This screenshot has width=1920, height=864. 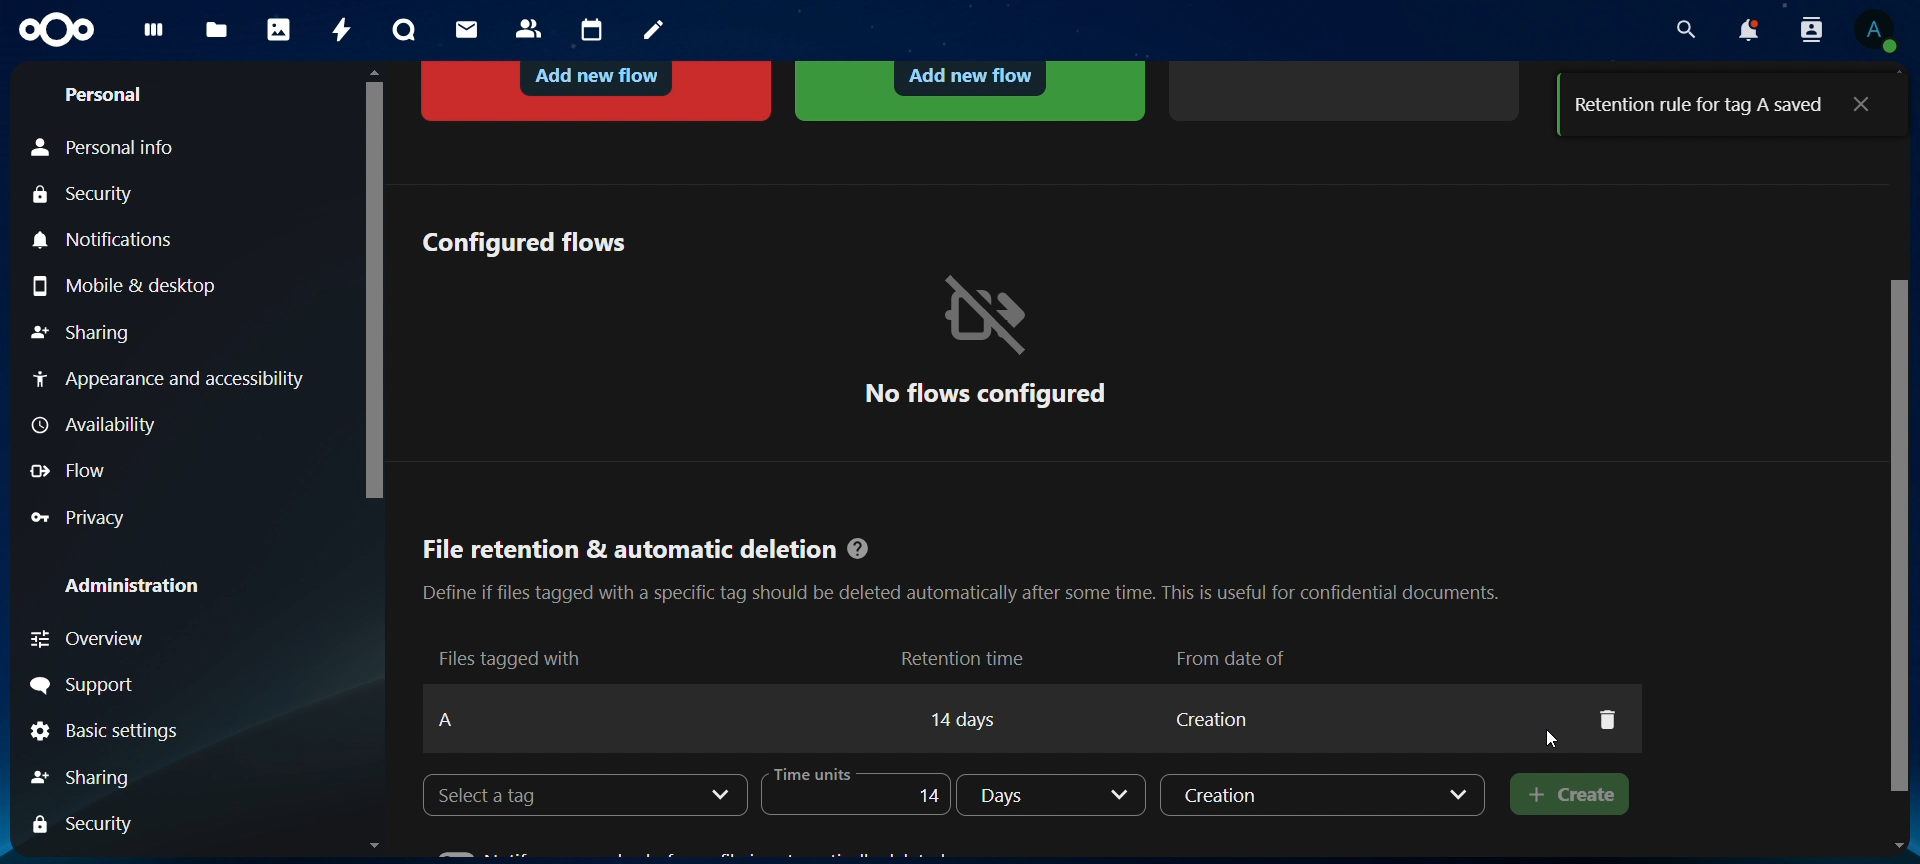 What do you see at coordinates (1056, 796) in the screenshot?
I see `days` at bounding box center [1056, 796].